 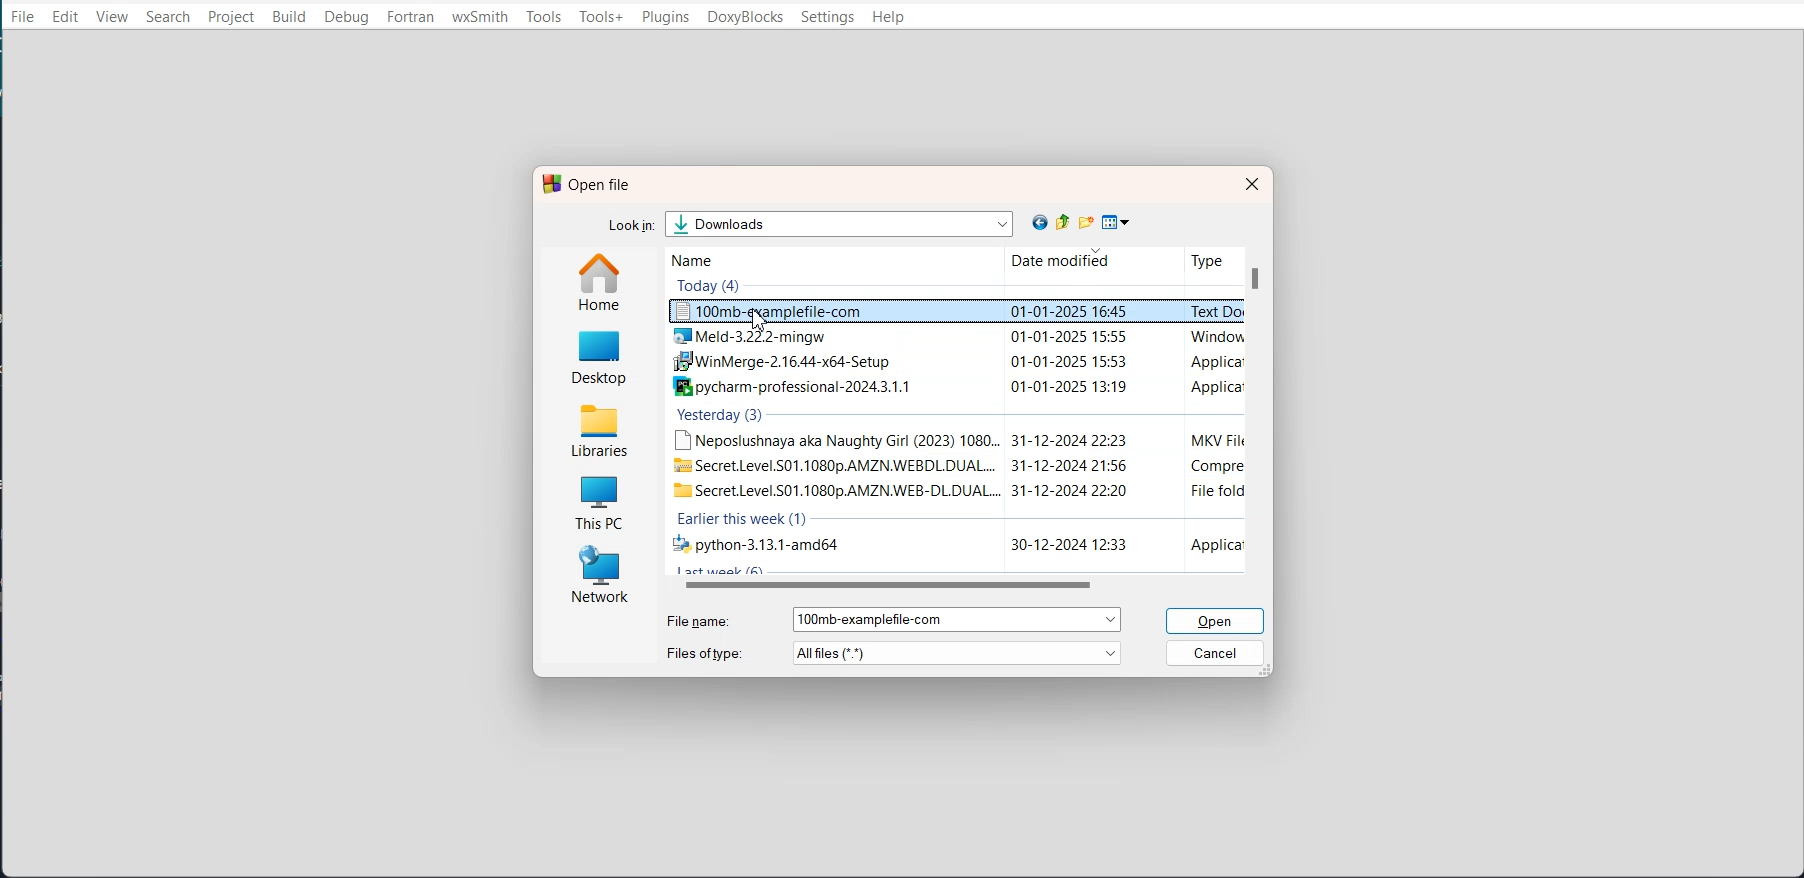 I want to click on Plugins, so click(x=665, y=17).